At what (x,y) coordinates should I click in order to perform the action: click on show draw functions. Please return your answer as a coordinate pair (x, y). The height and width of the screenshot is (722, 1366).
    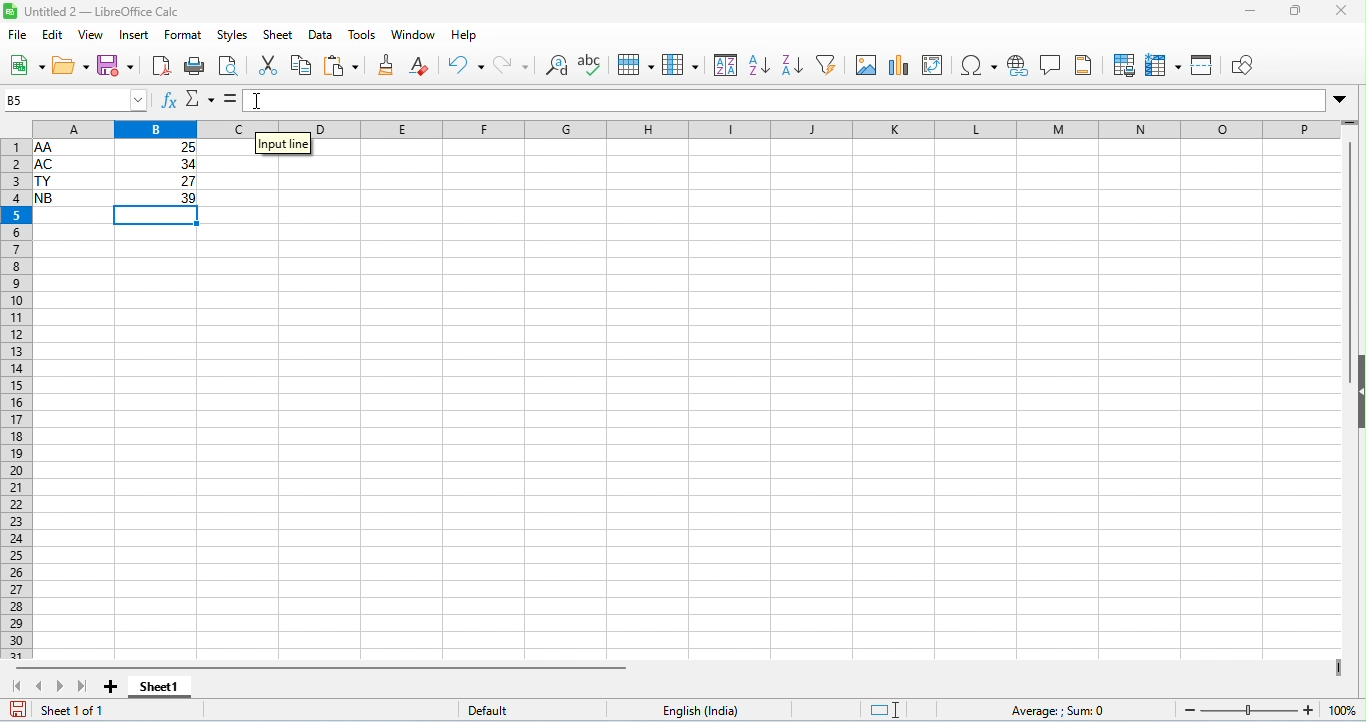
    Looking at the image, I should click on (1242, 65).